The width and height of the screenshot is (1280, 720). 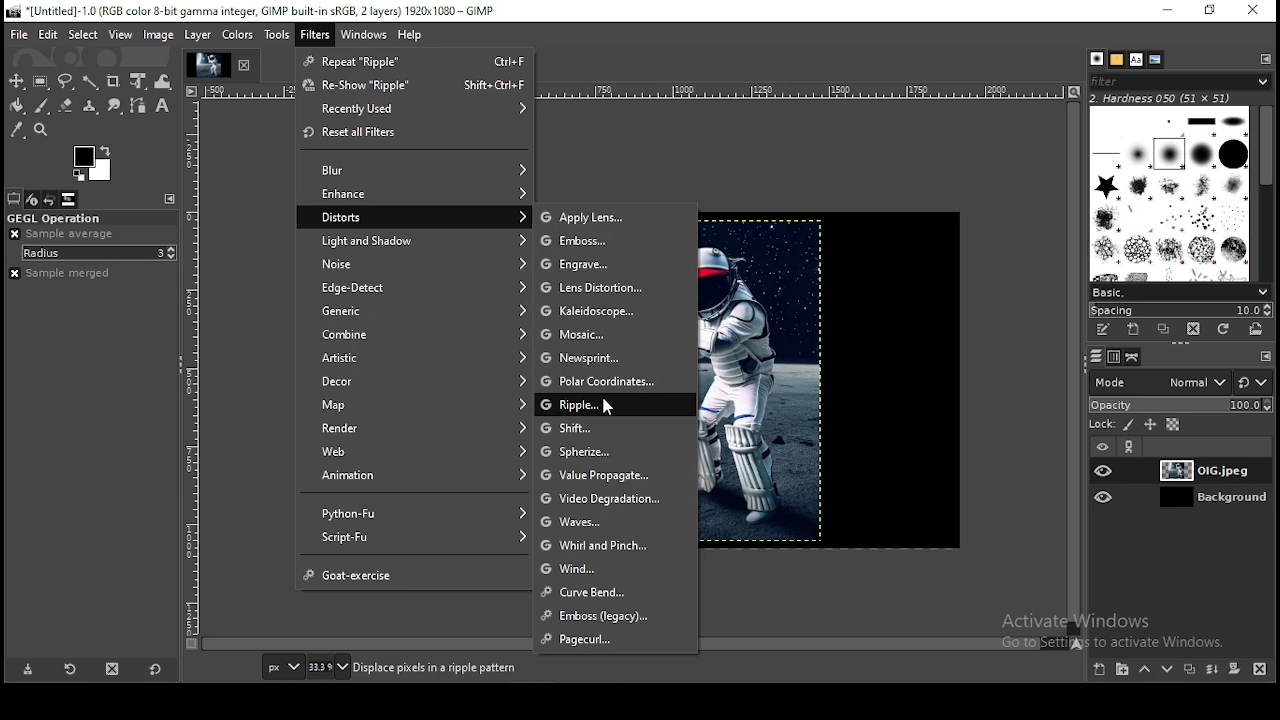 What do you see at coordinates (1096, 357) in the screenshot?
I see `layers` at bounding box center [1096, 357].